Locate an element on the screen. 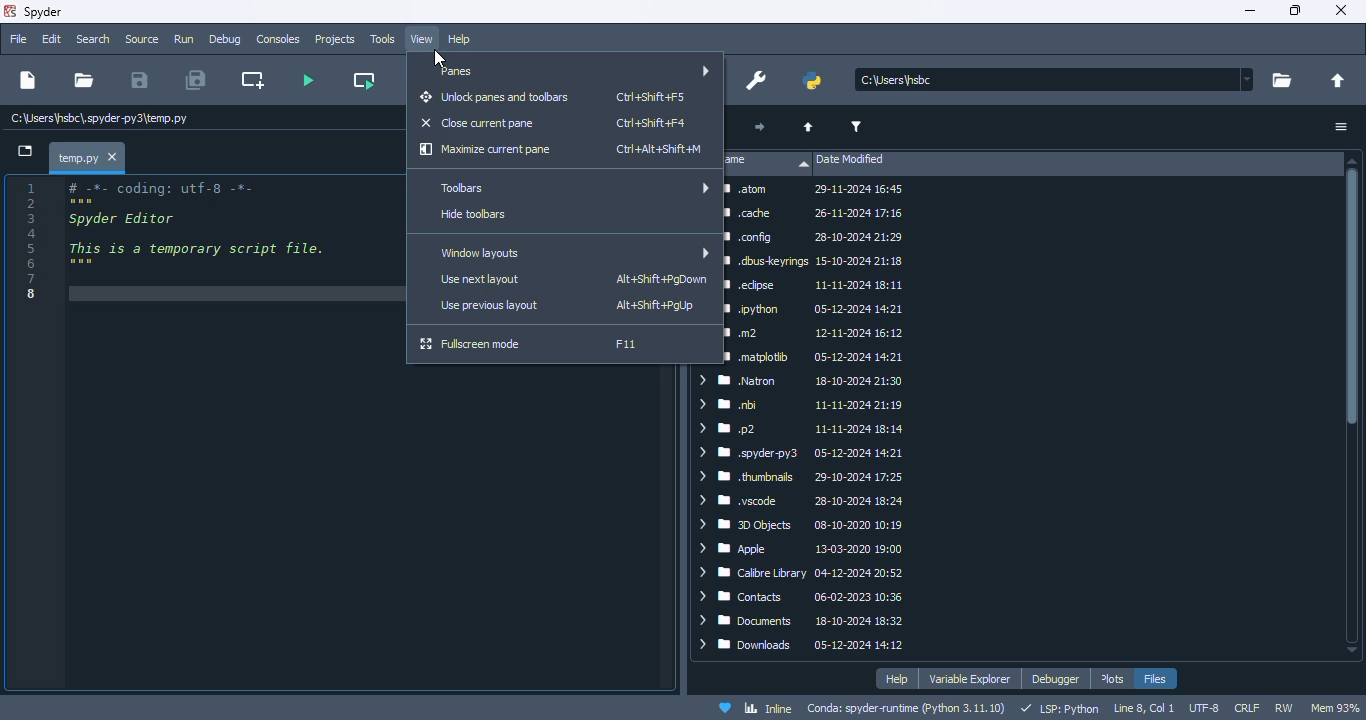 The height and width of the screenshot is (720, 1366). browse tabs is located at coordinates (26, 152).